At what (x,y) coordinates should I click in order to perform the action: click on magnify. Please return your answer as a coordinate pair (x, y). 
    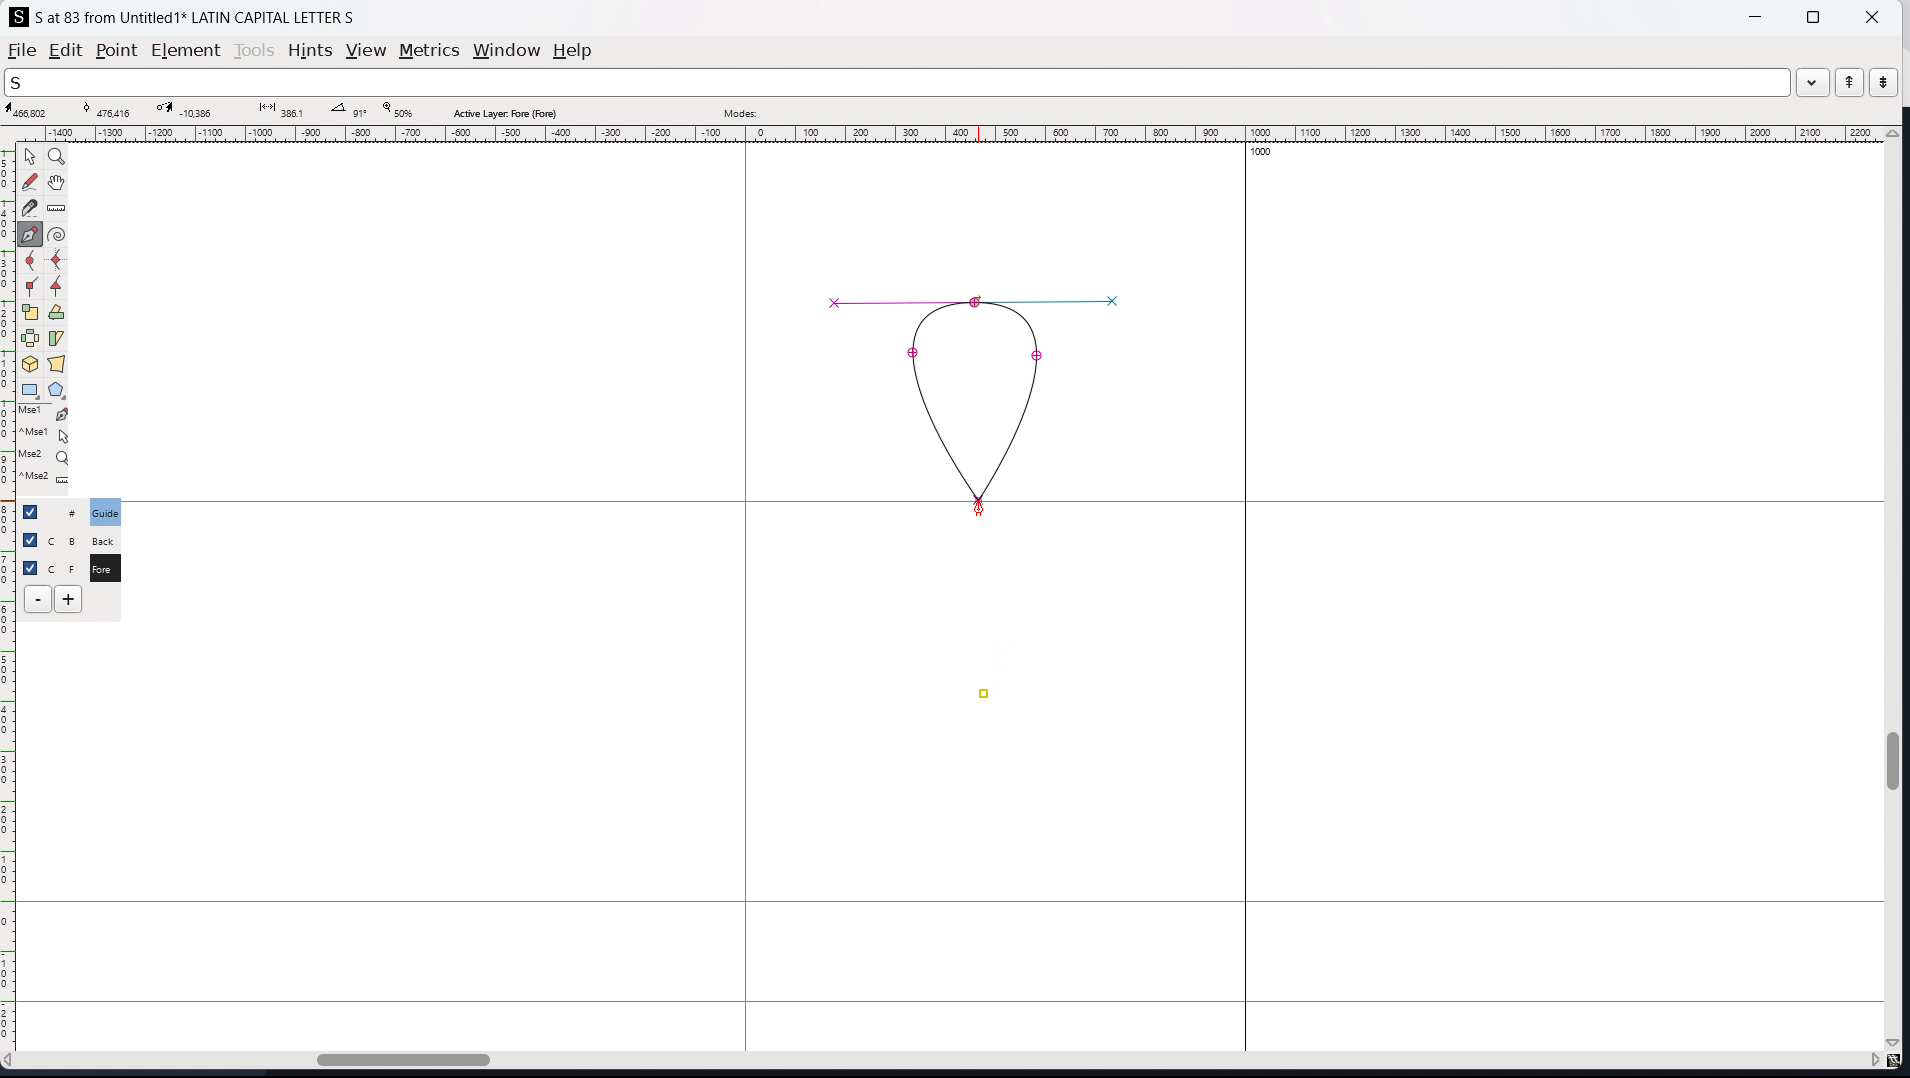
    Looking at the image, I should click on (58, 158).